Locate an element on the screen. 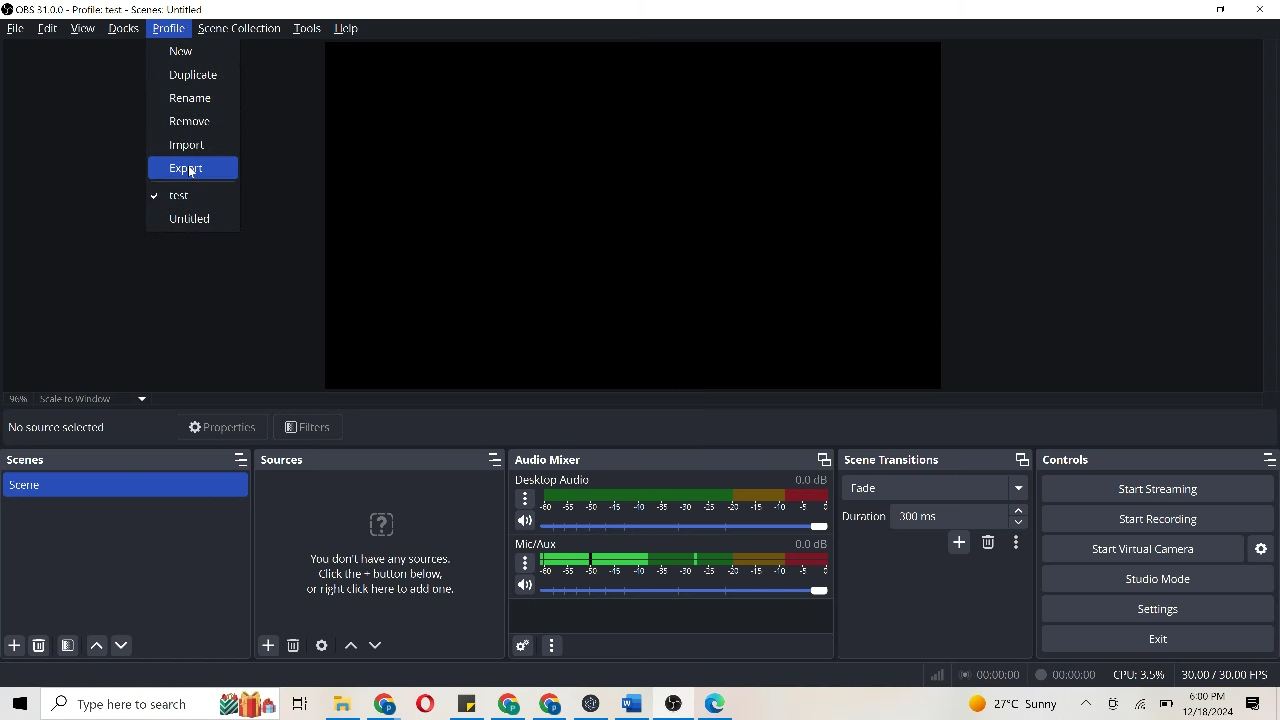 The height and width of the screenshot is (720, 1280). maximize is located at coordinates (484, 459).